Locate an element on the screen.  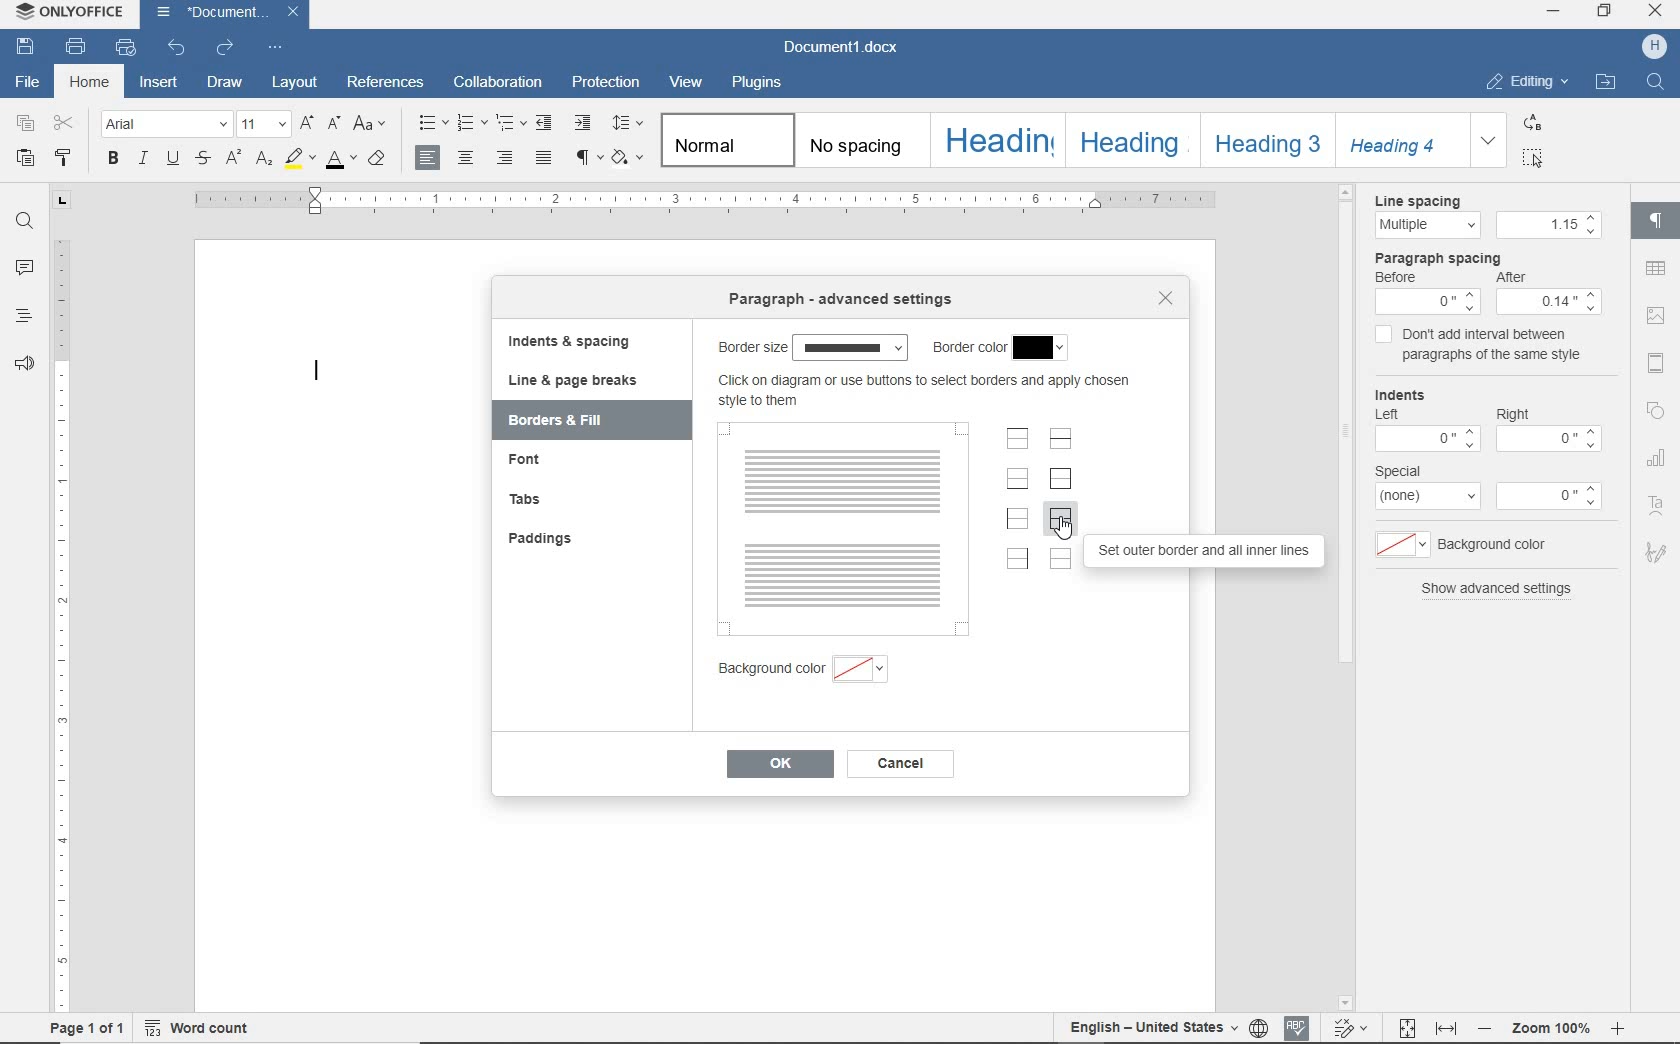
word count is located at coordinates (199, 1029).